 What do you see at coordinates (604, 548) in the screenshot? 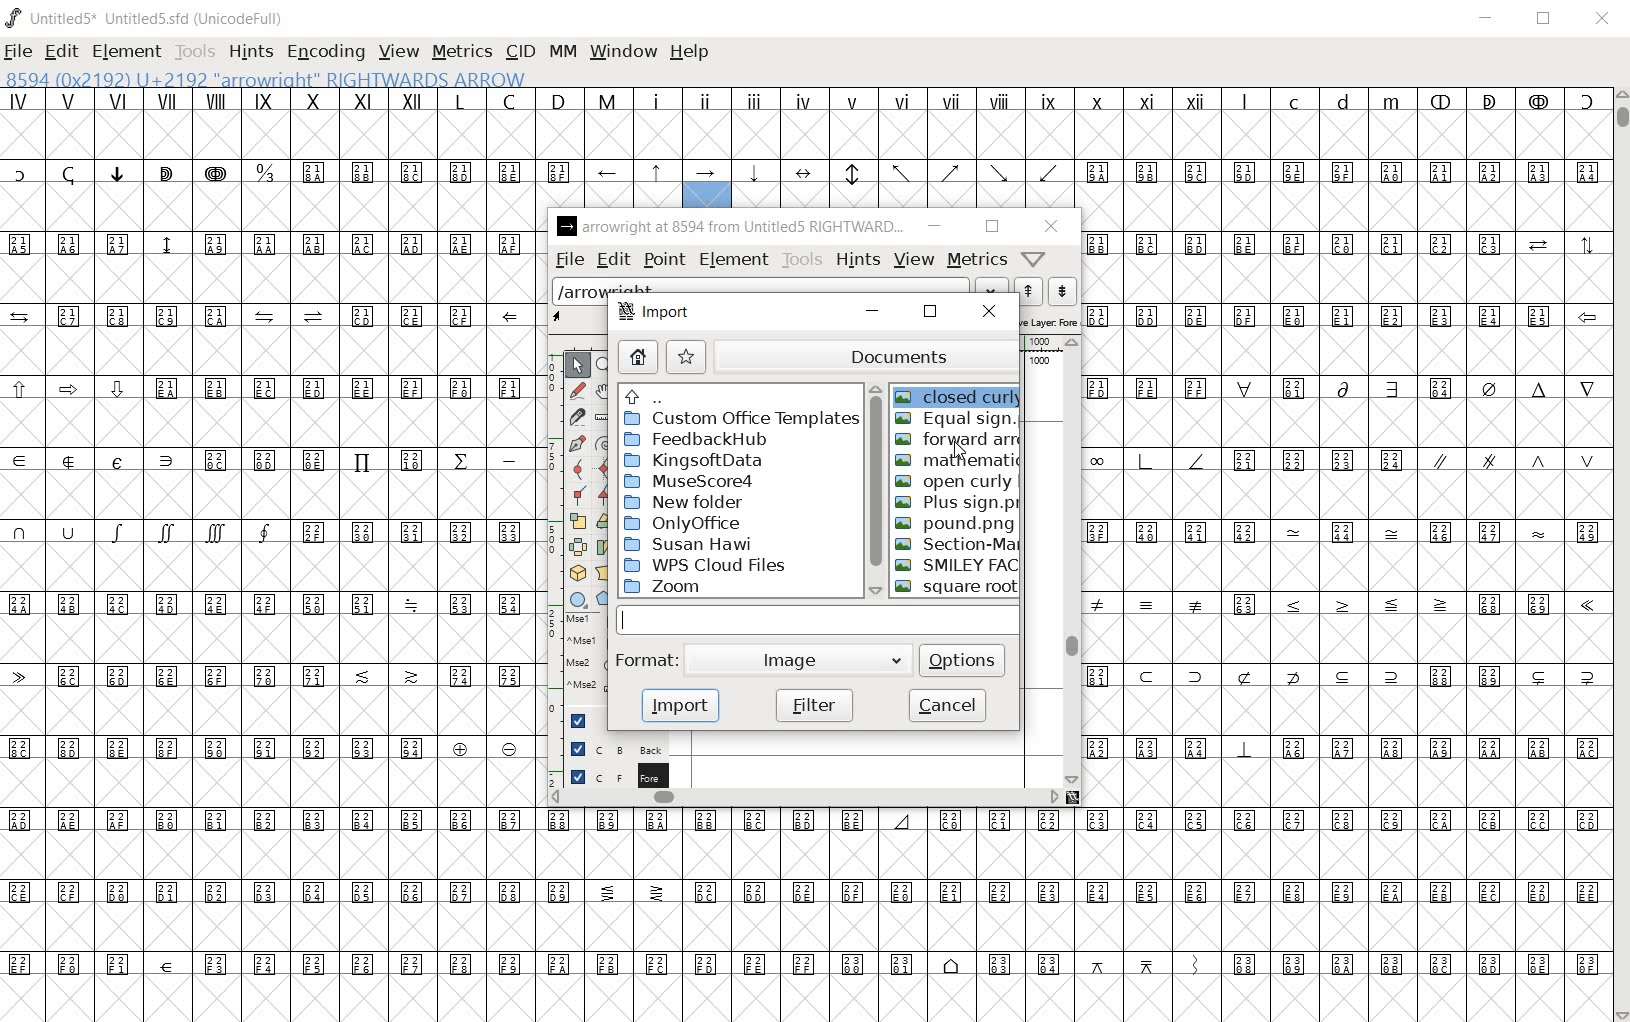
I see `Rotate the selection` at bounding box center [604, 548].